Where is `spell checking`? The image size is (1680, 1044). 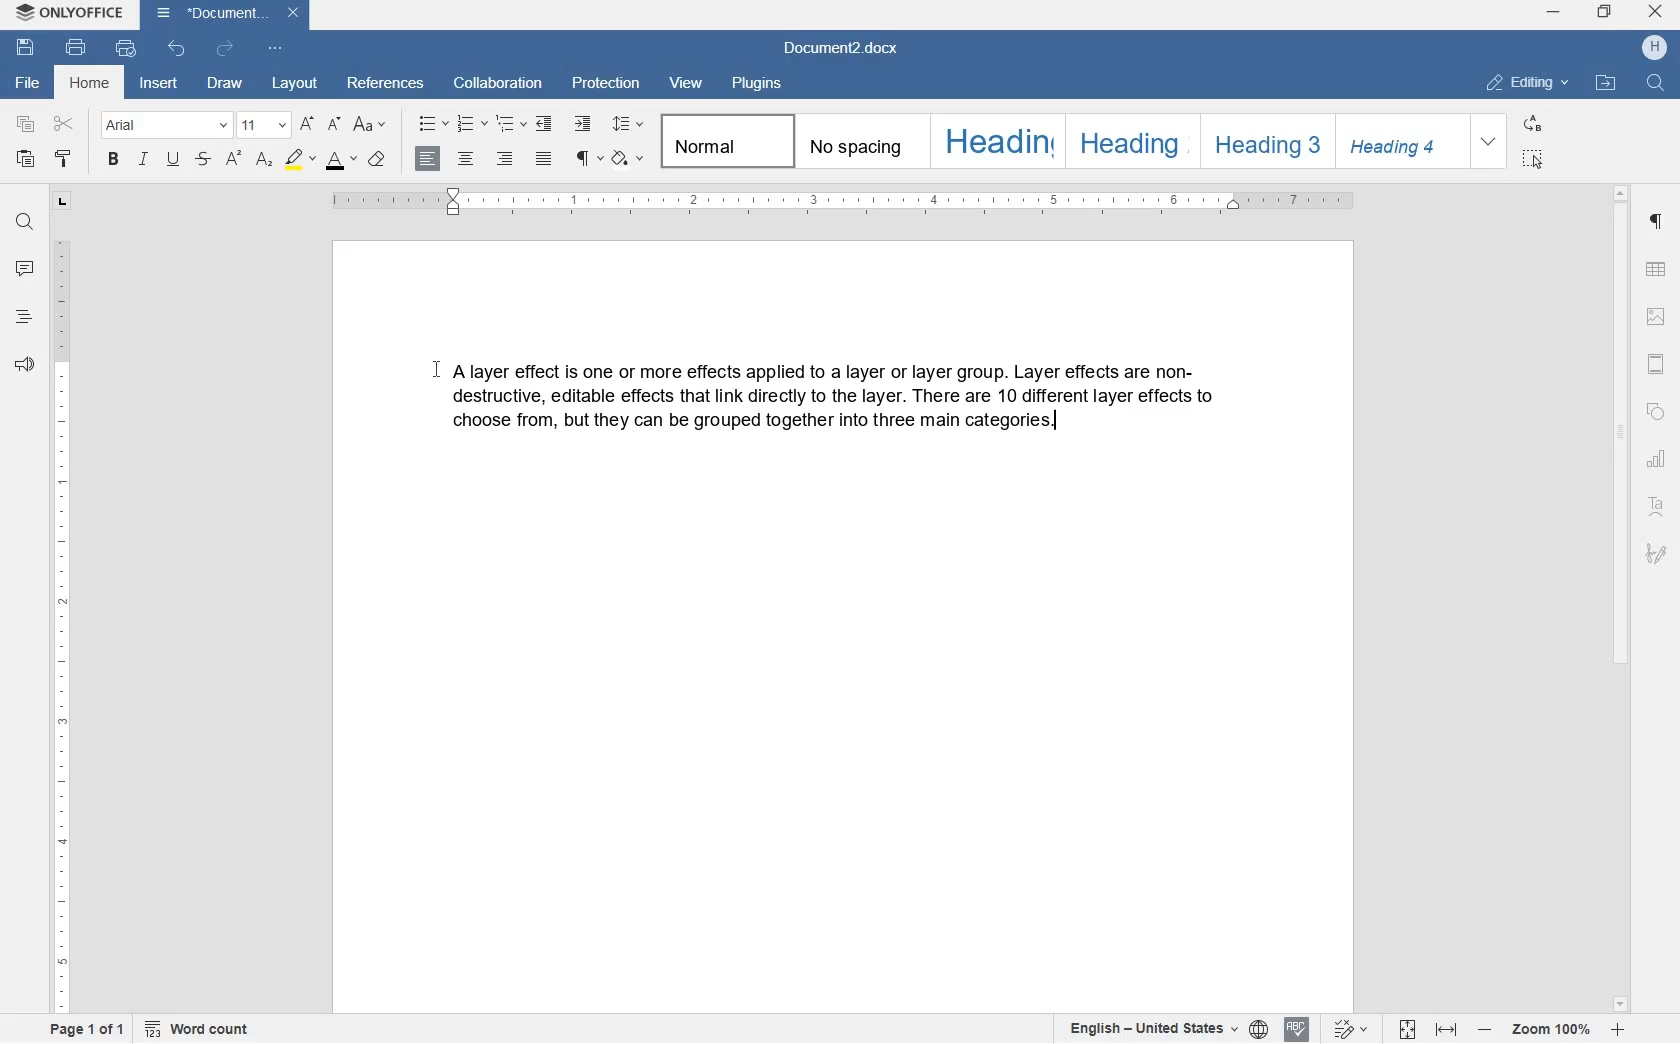 spell checking is located at coordinates (1296, 1029).